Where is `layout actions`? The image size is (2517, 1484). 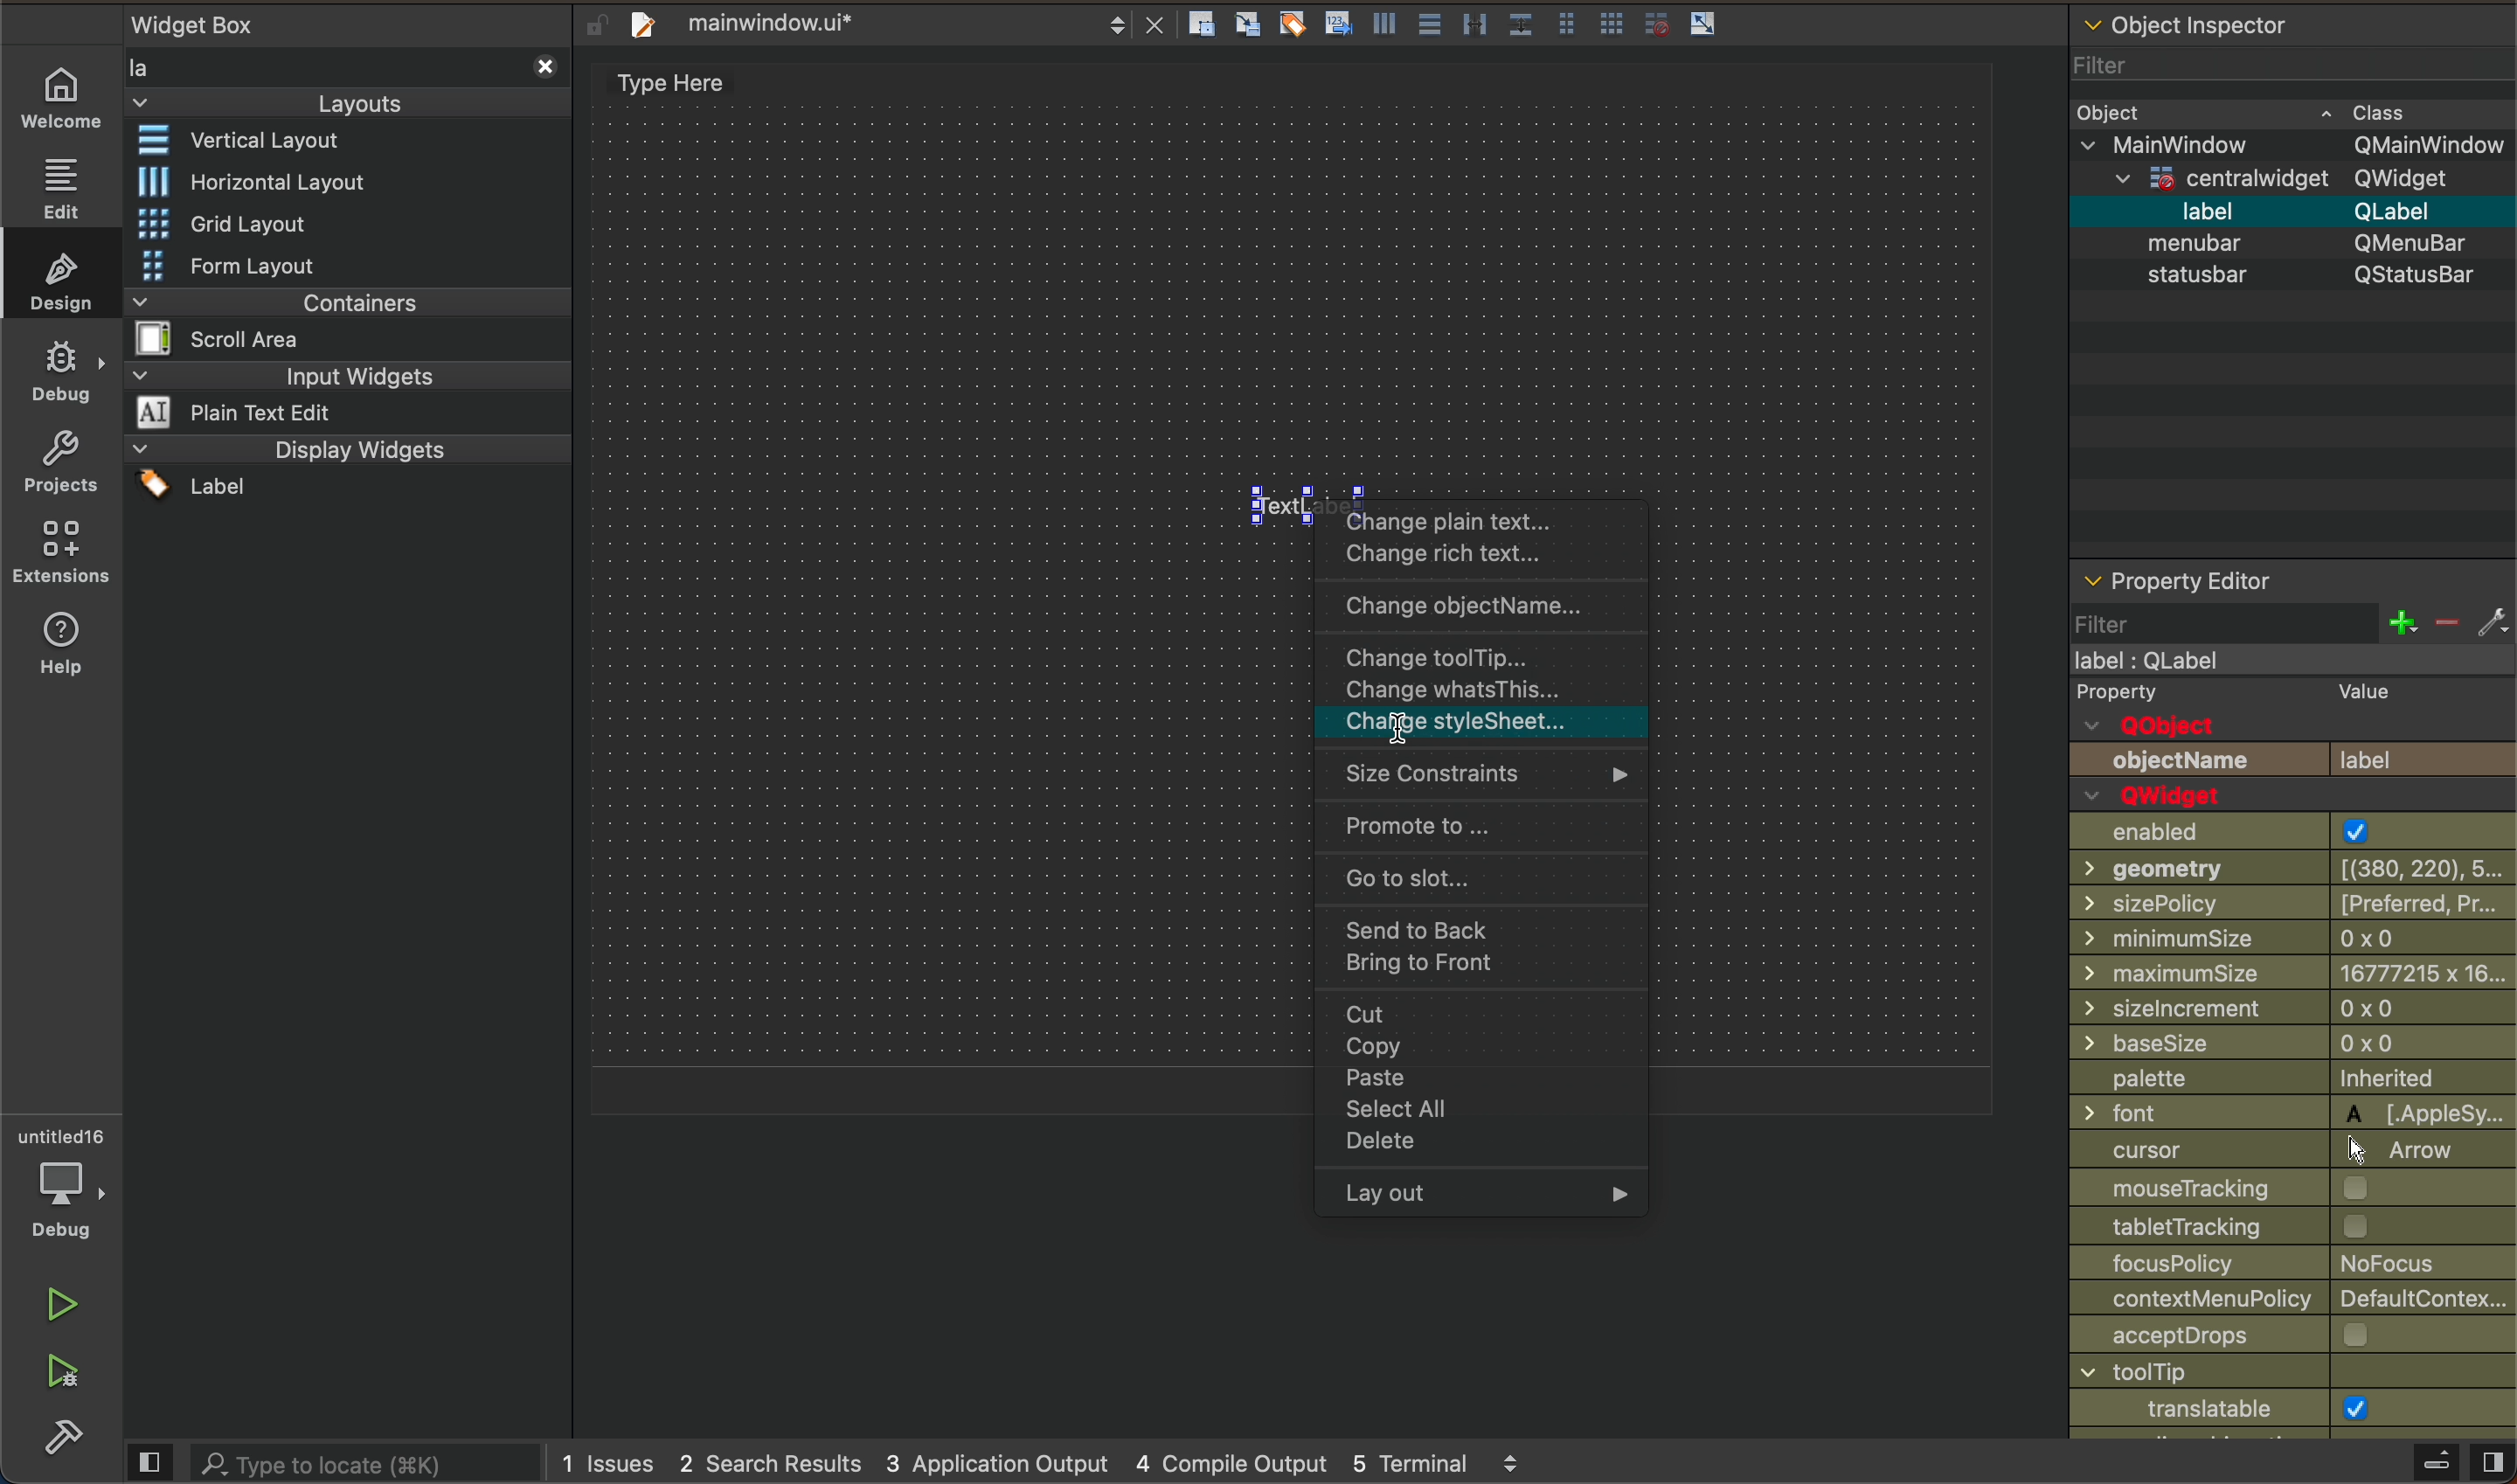
layout actions is located at coordinates (1469, 21).